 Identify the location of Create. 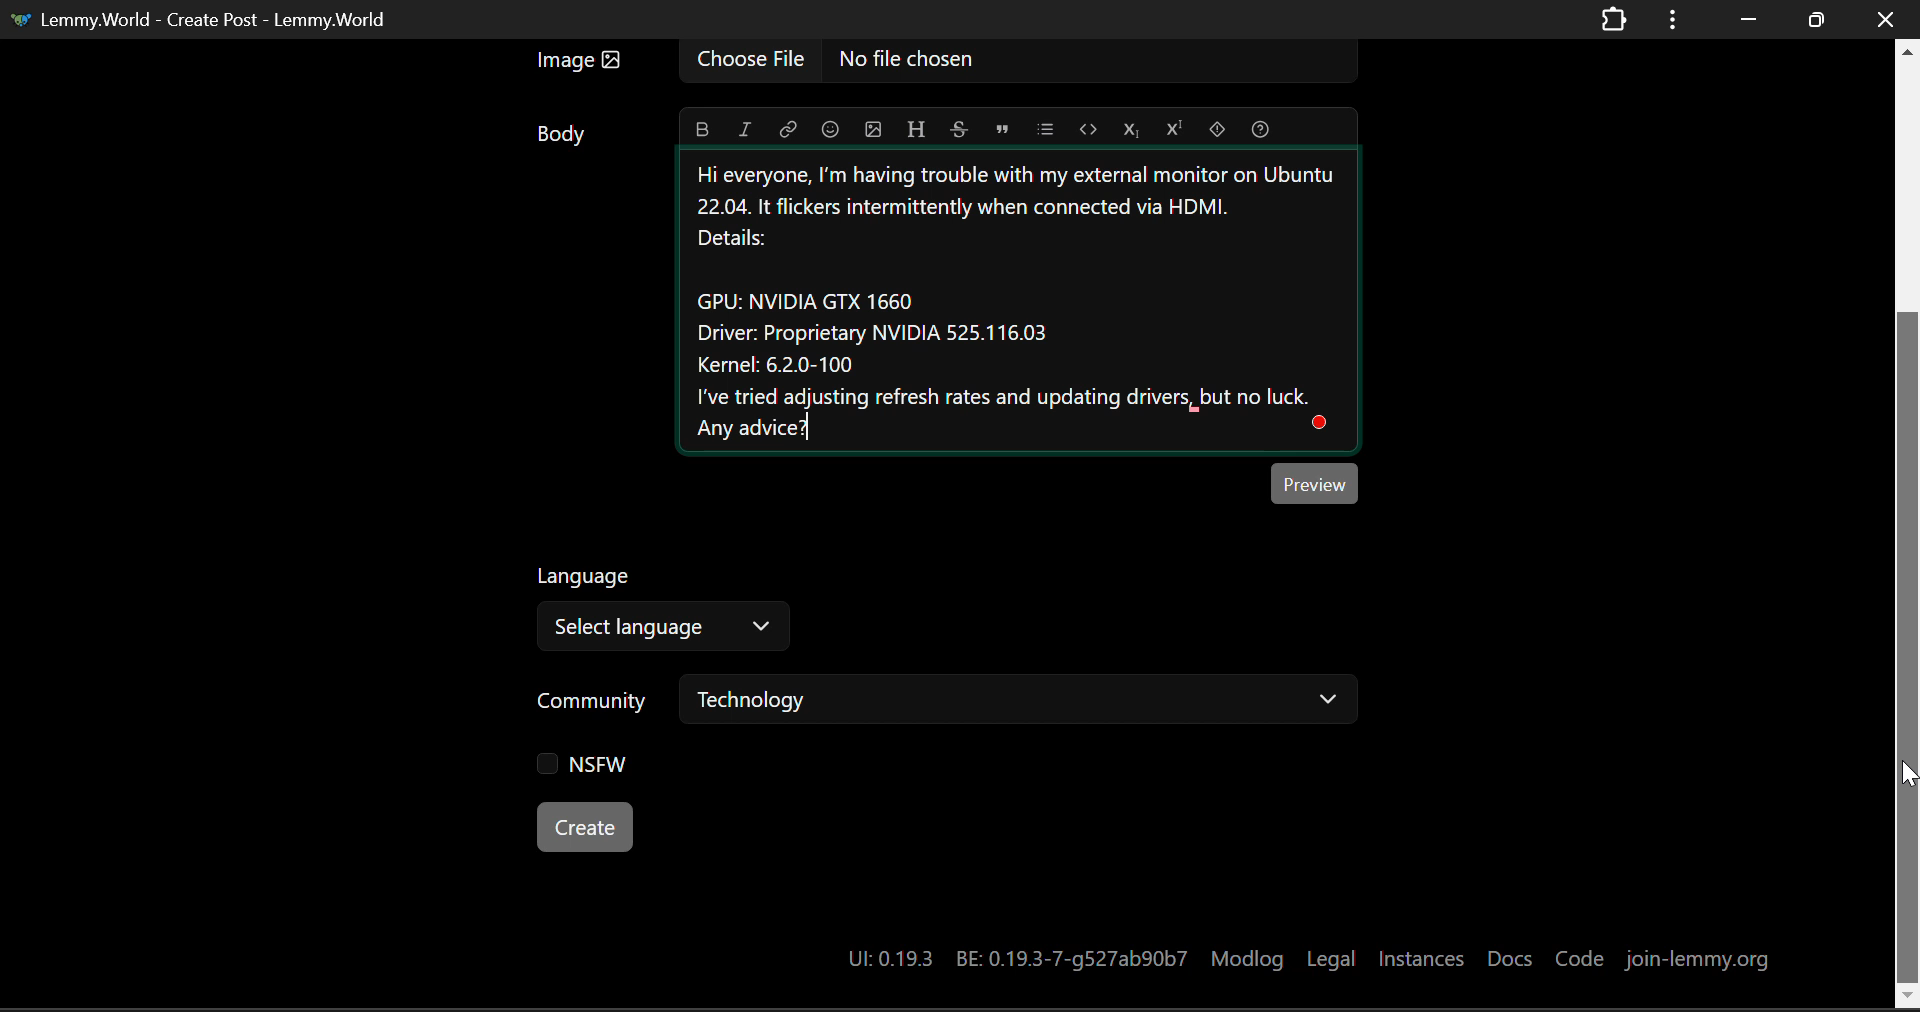
(587, 828).